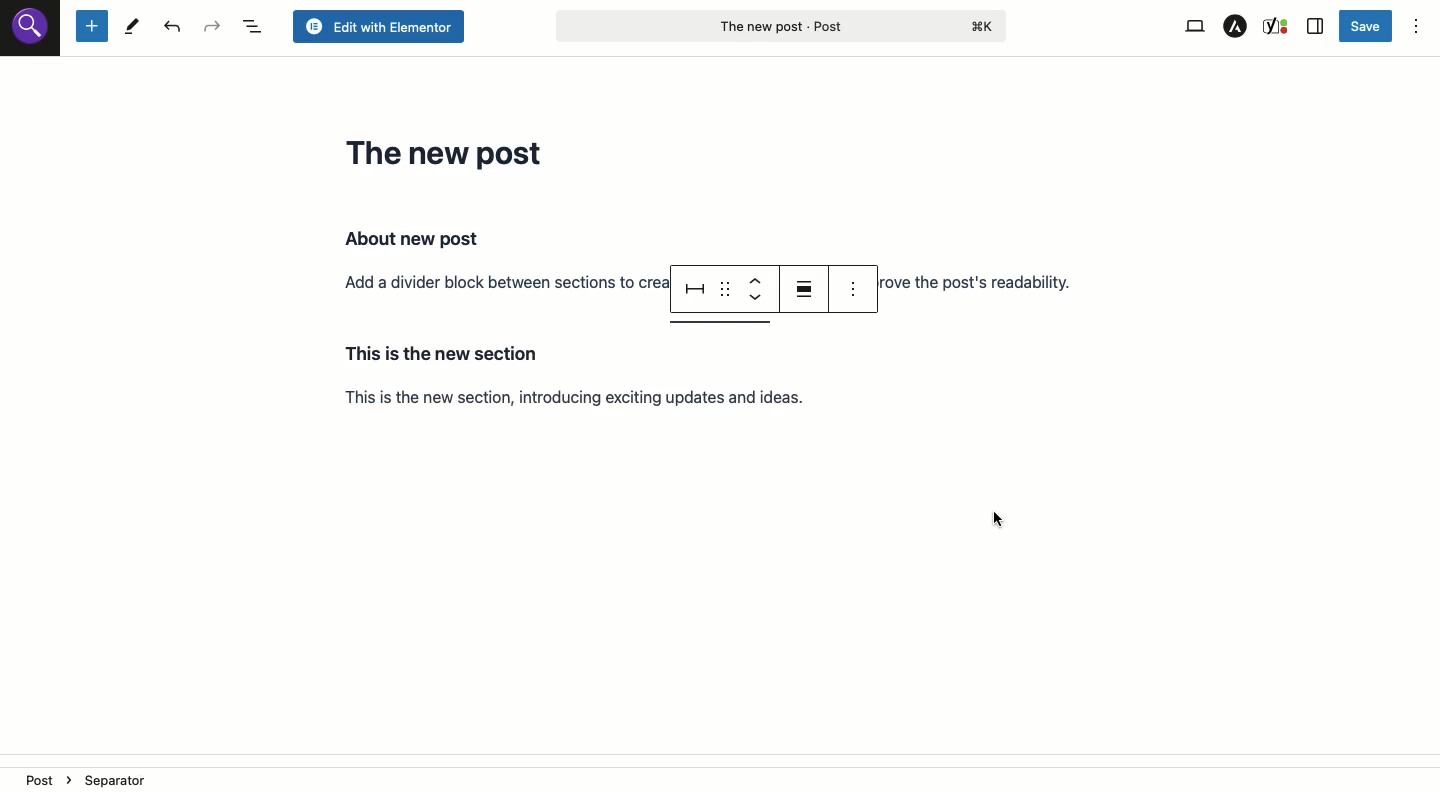  I want to click on cursor, so click(1001, 520).